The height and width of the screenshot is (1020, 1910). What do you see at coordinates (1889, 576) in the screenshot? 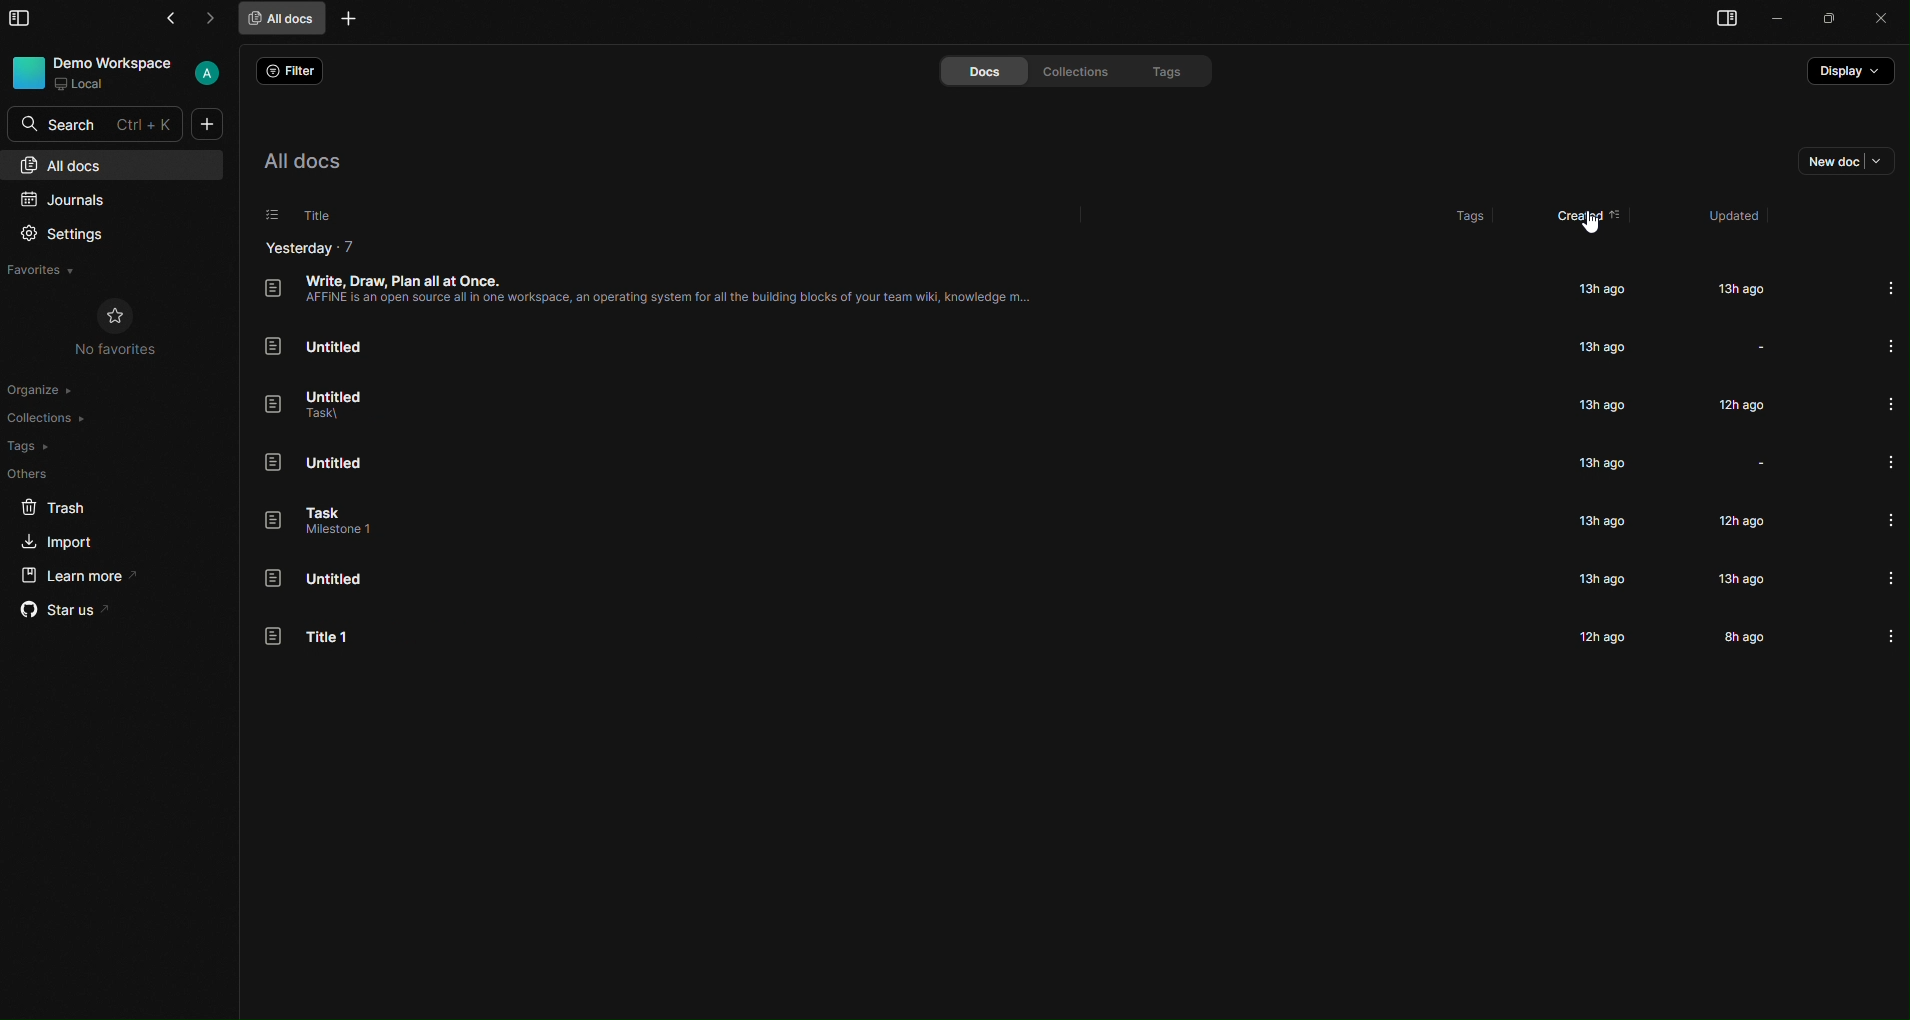
I see `more info` at bounding box center [1889, 576].